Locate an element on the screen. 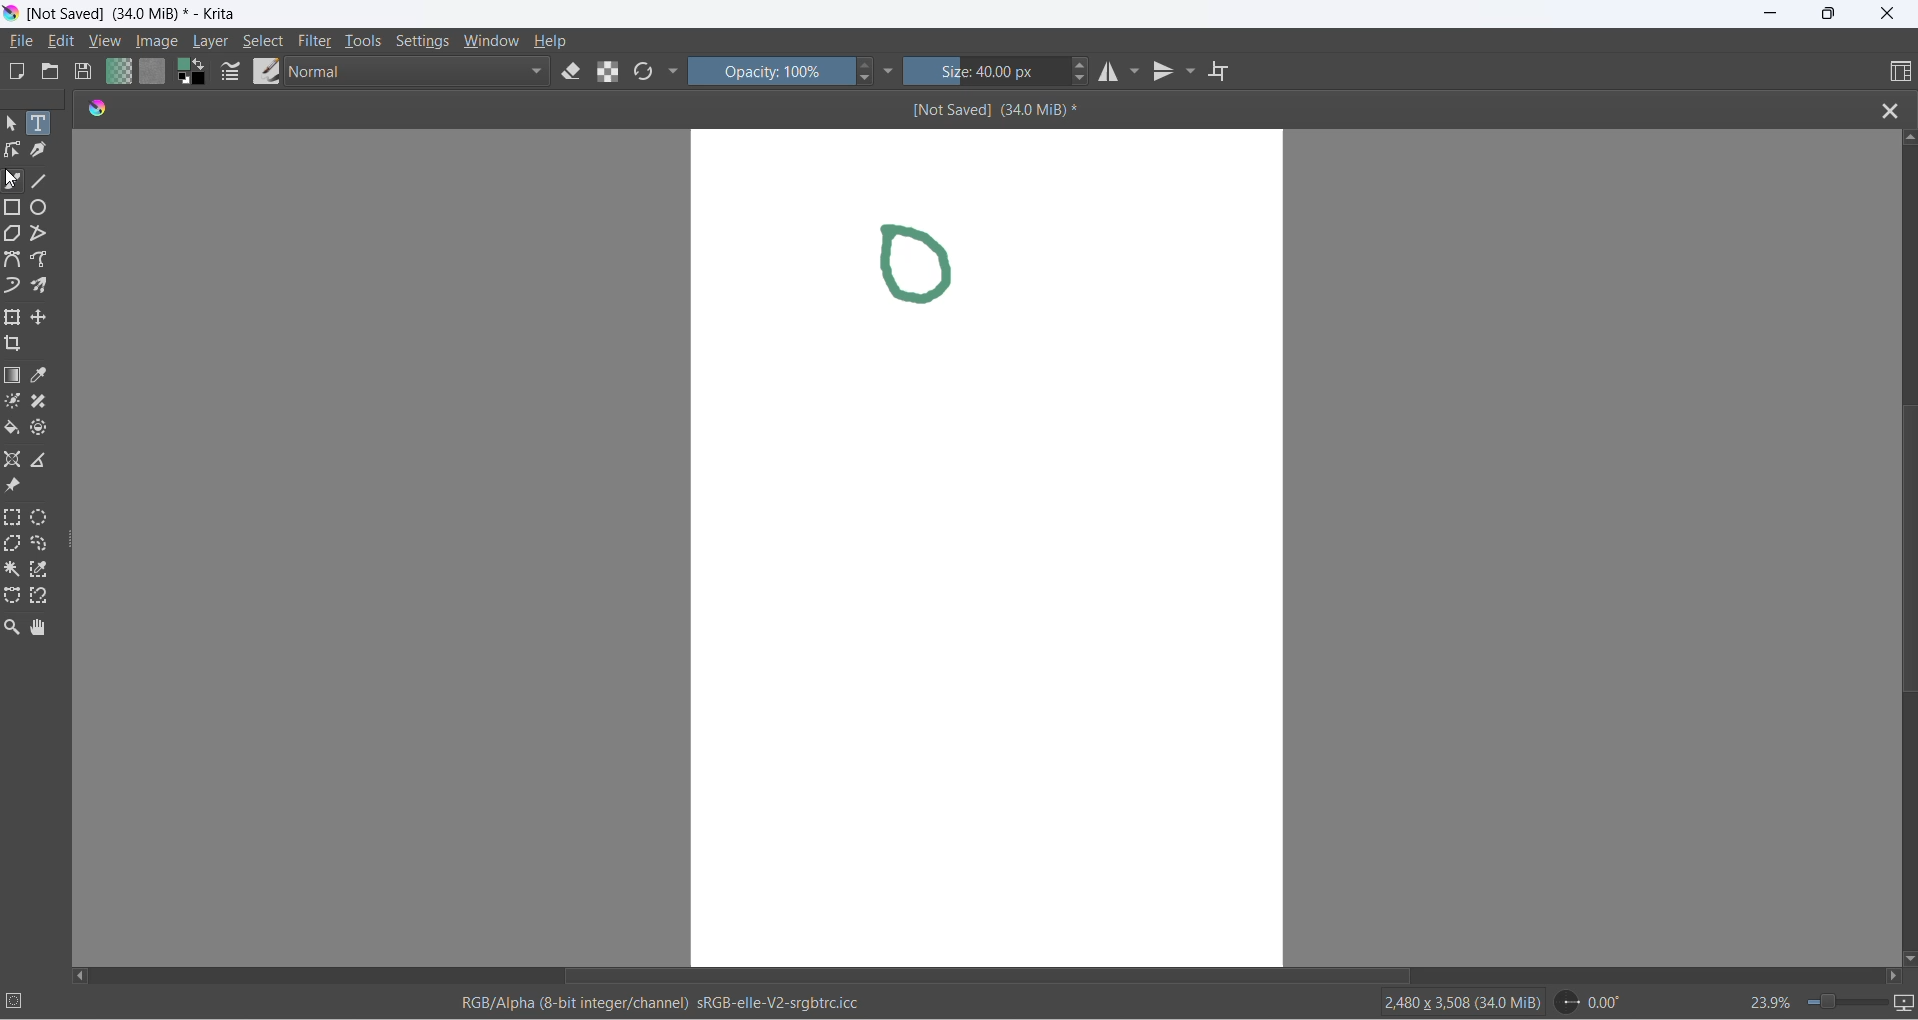  draw gradient is located at coordinates (14, 377).